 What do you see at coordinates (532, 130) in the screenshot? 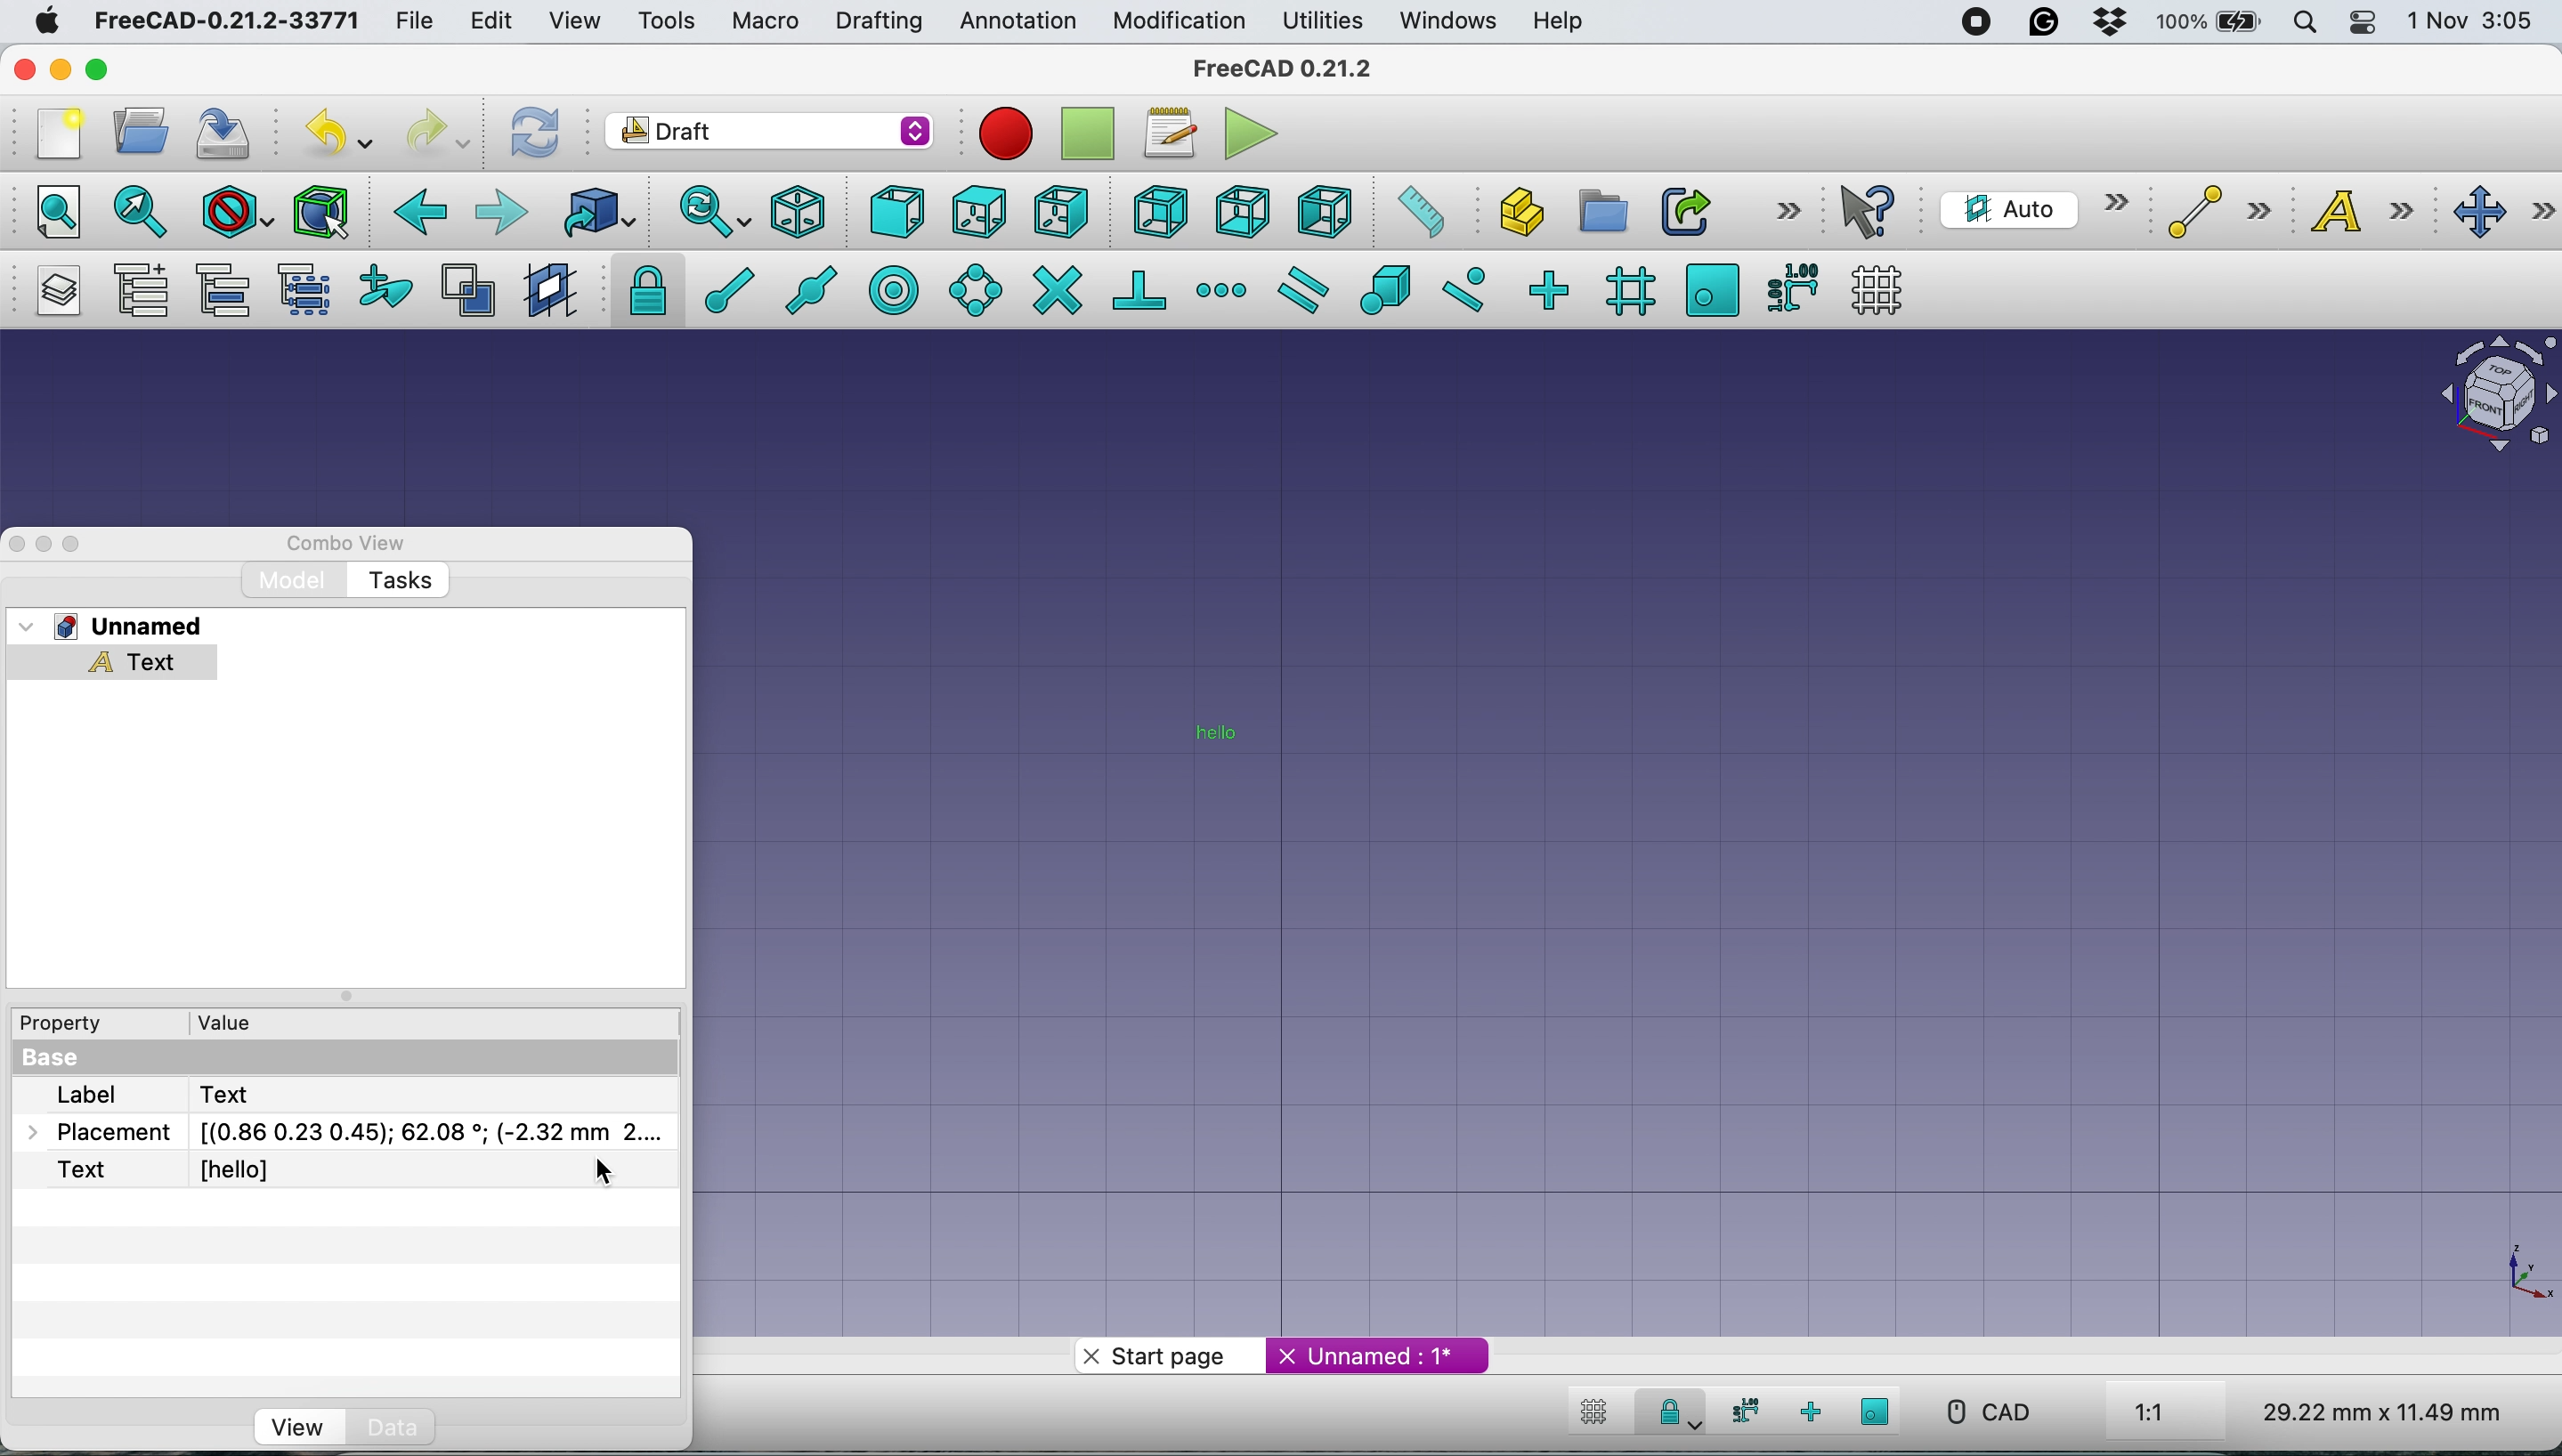
I see `refresh` at bounding box center [532, 130].